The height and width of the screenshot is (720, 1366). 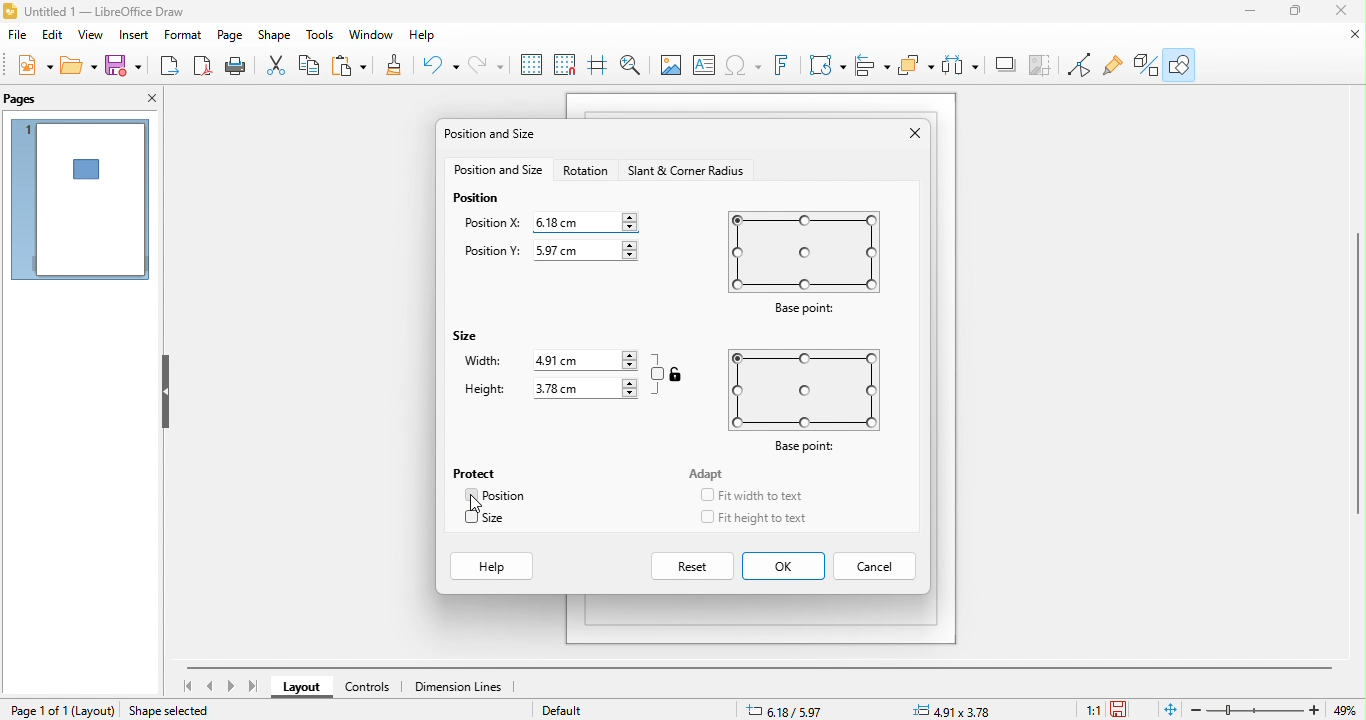 What do you see at coordinates (35, 99) in the screenshot?
I see `pages` at bounding box center [35, 99].